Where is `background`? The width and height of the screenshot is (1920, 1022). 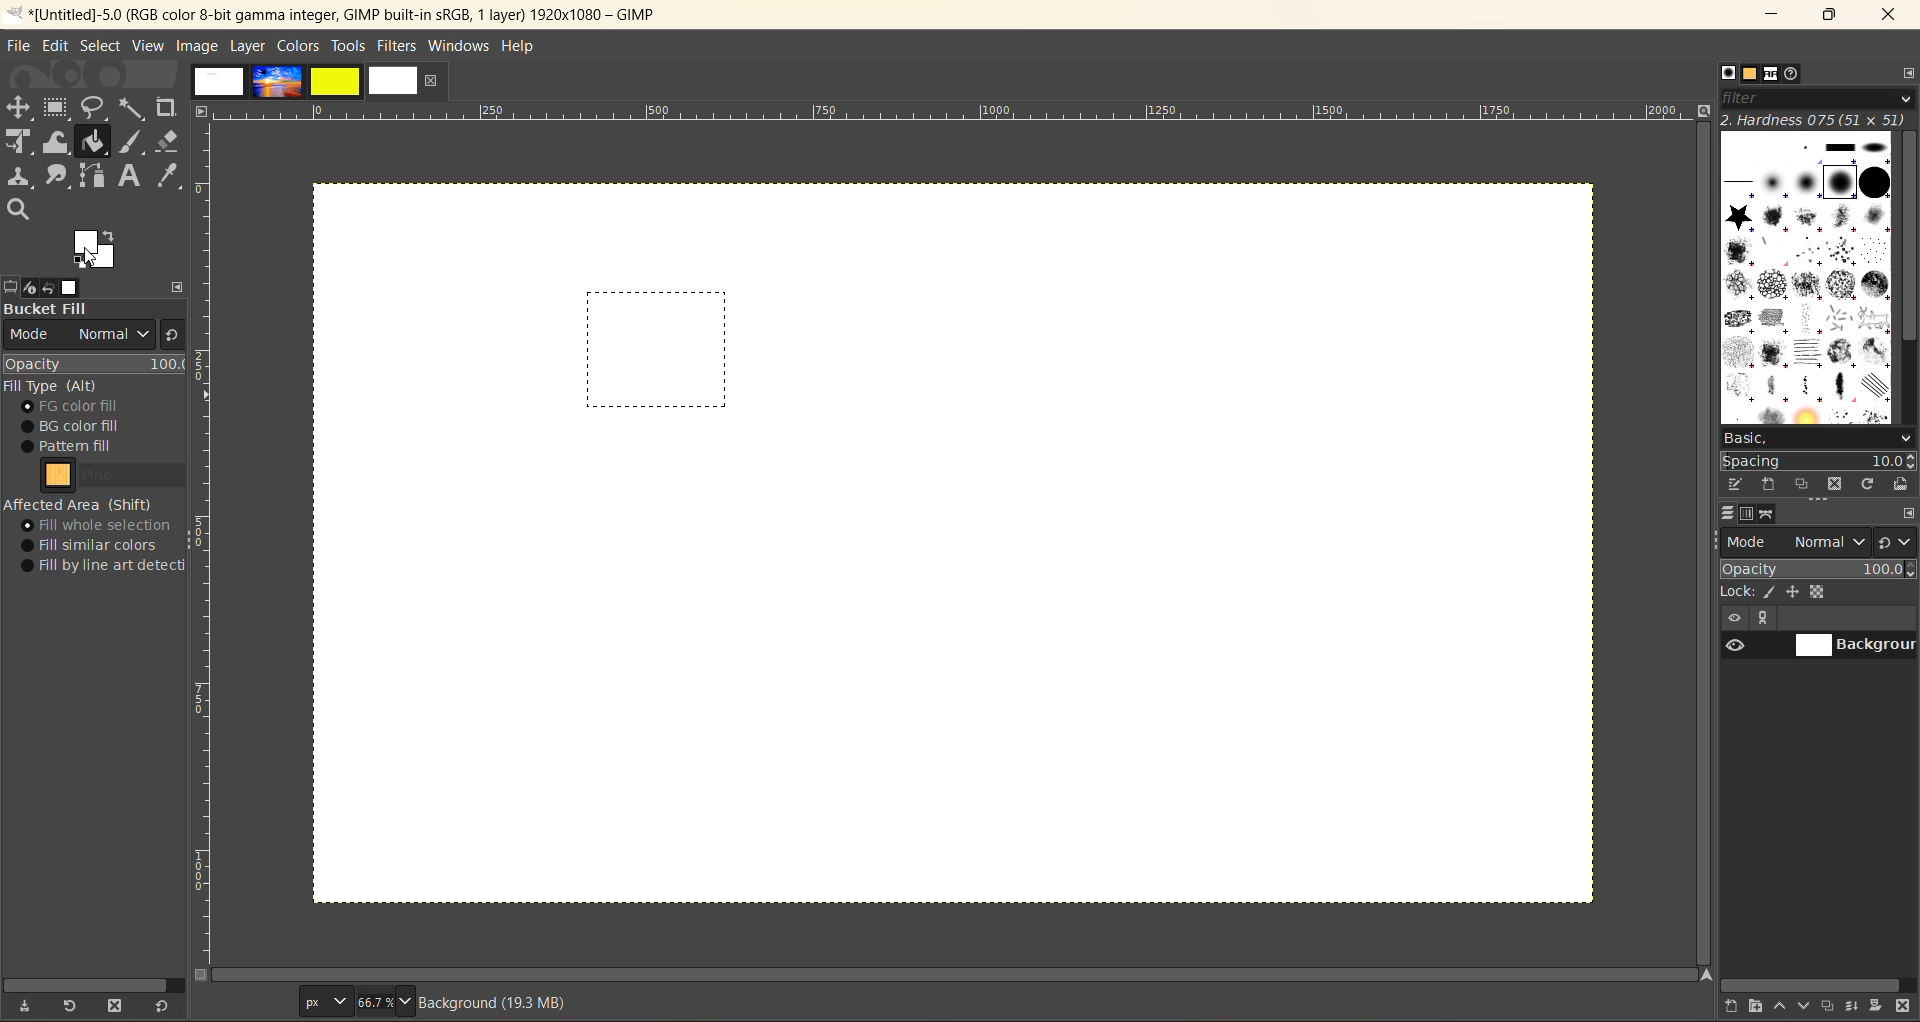
background is located at coordinates (1855, 646).